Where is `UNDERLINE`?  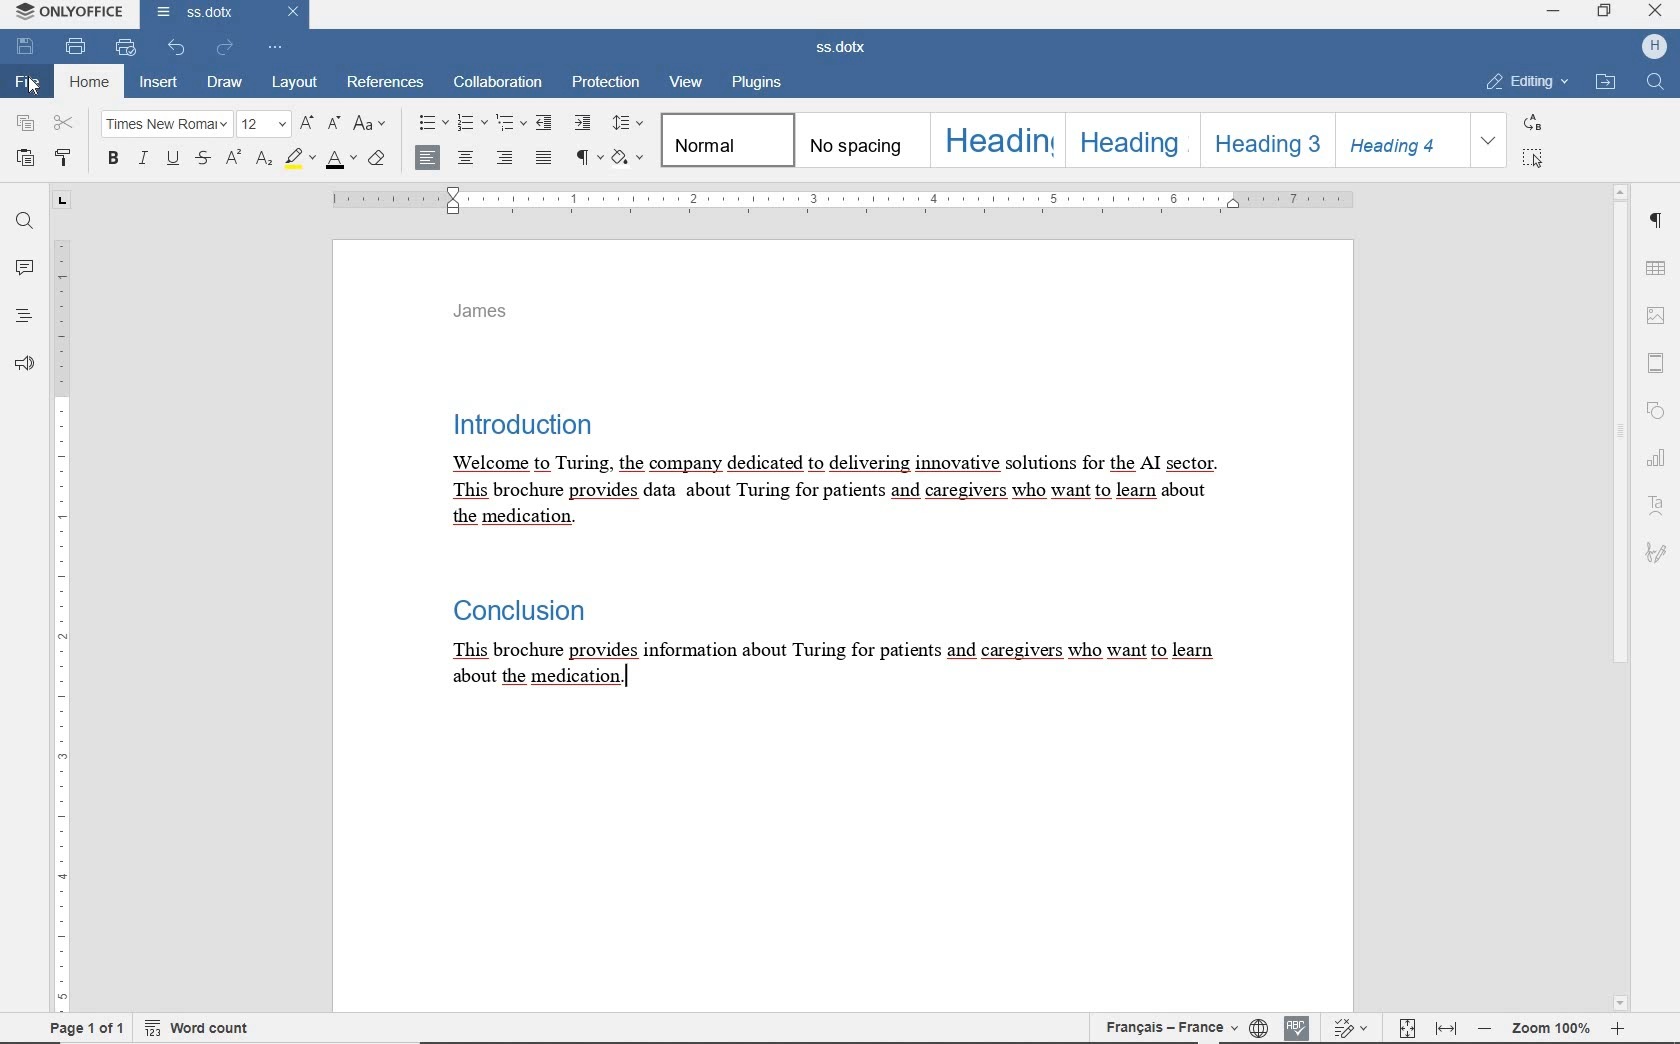 UNDERLINE is located at coordinates (173, 160).